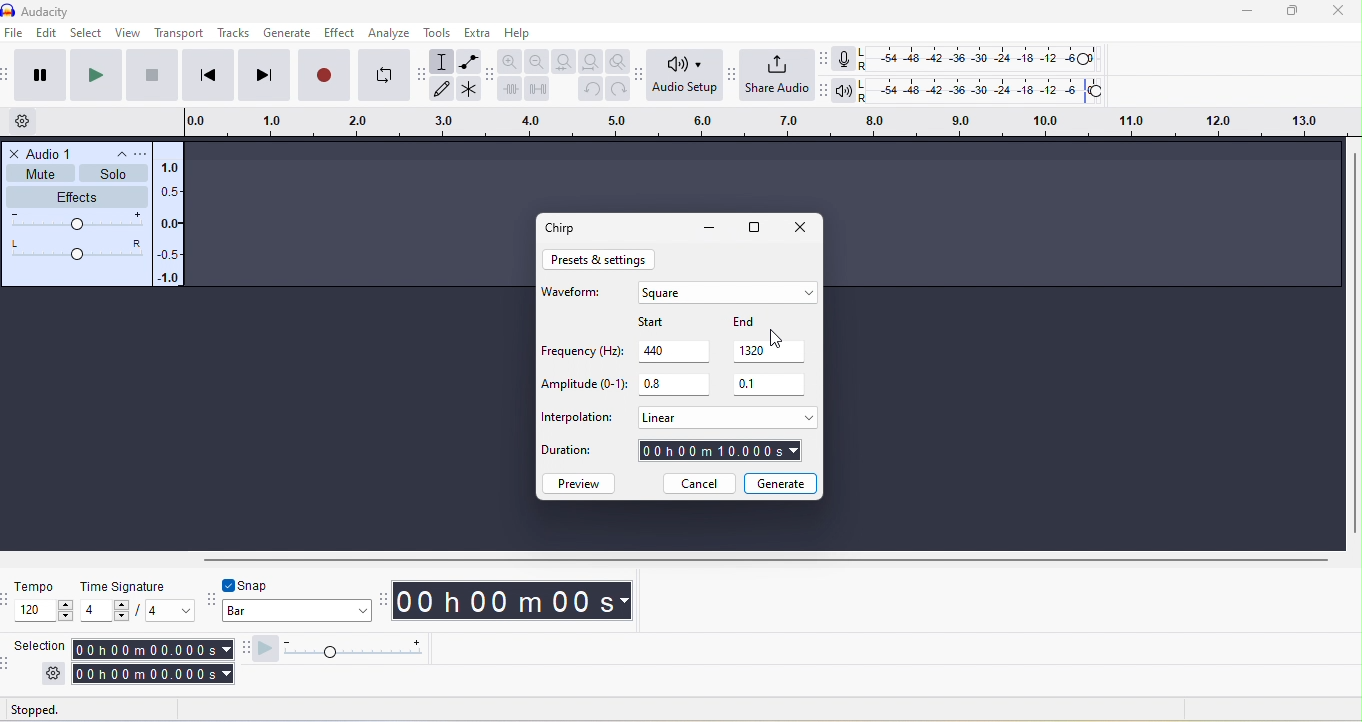 The width and height of the screenshot is (1362, 722). Describe the element at coordinates (726, 294) in the screenshot. I see `square` at that location.